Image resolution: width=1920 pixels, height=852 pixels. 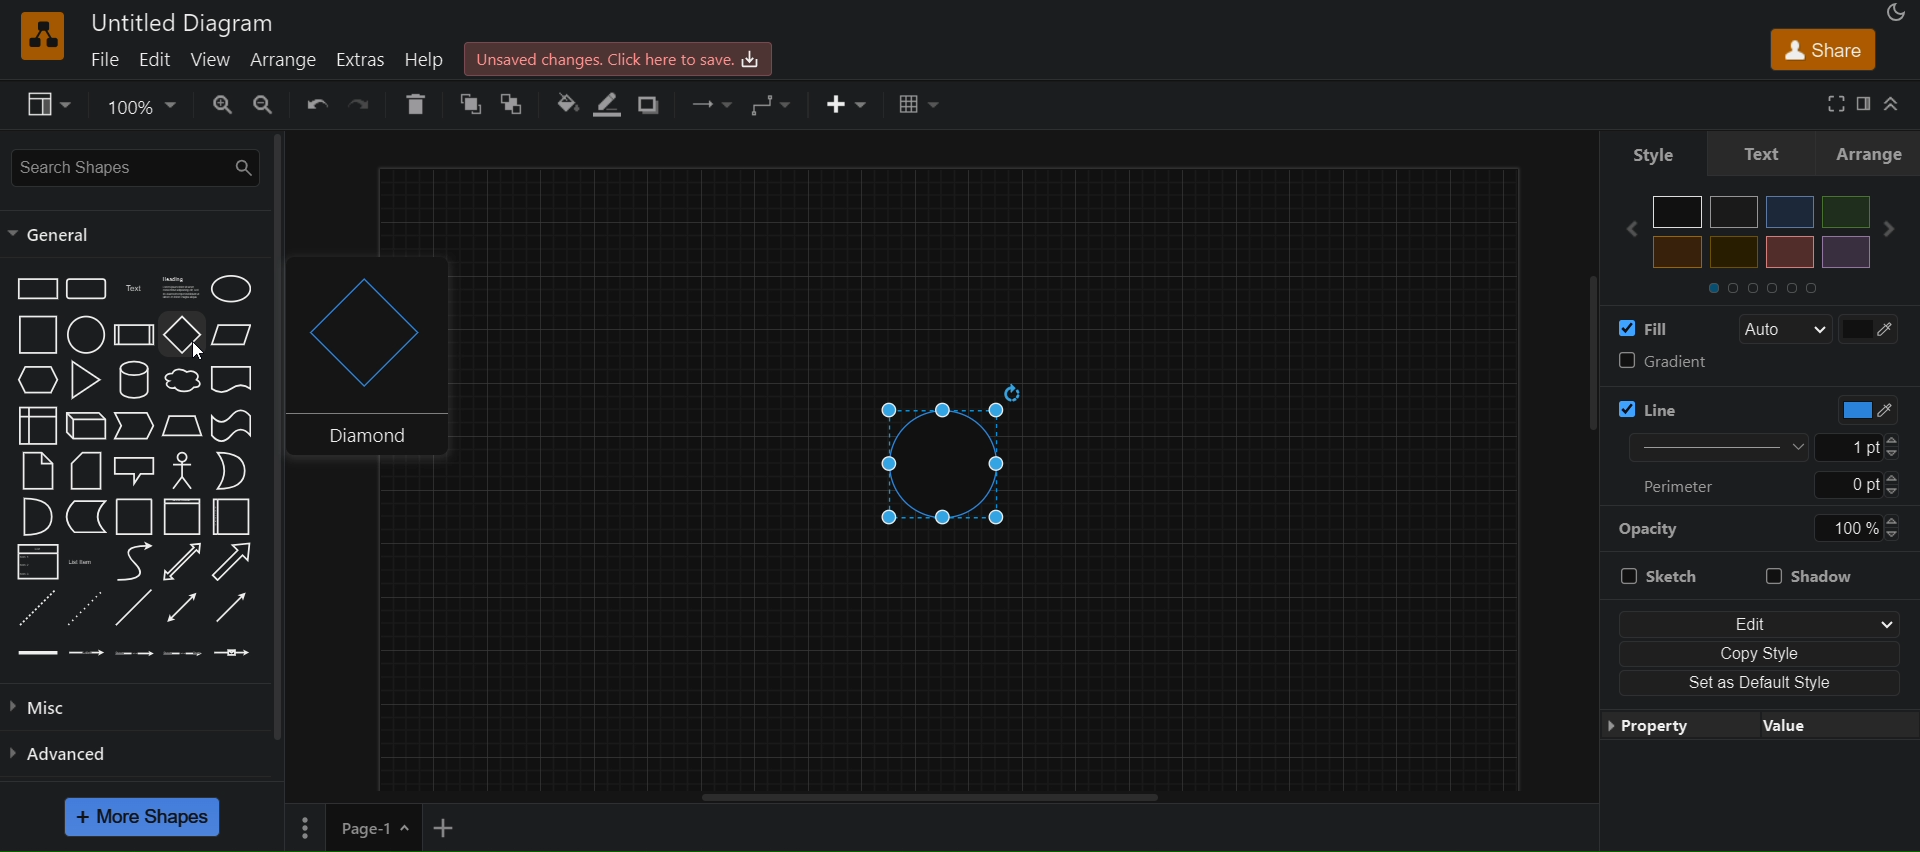 What do you see at coordinates (236, 609) in the screenshot?
I see `directional connector` at bounding box center [236, 609].